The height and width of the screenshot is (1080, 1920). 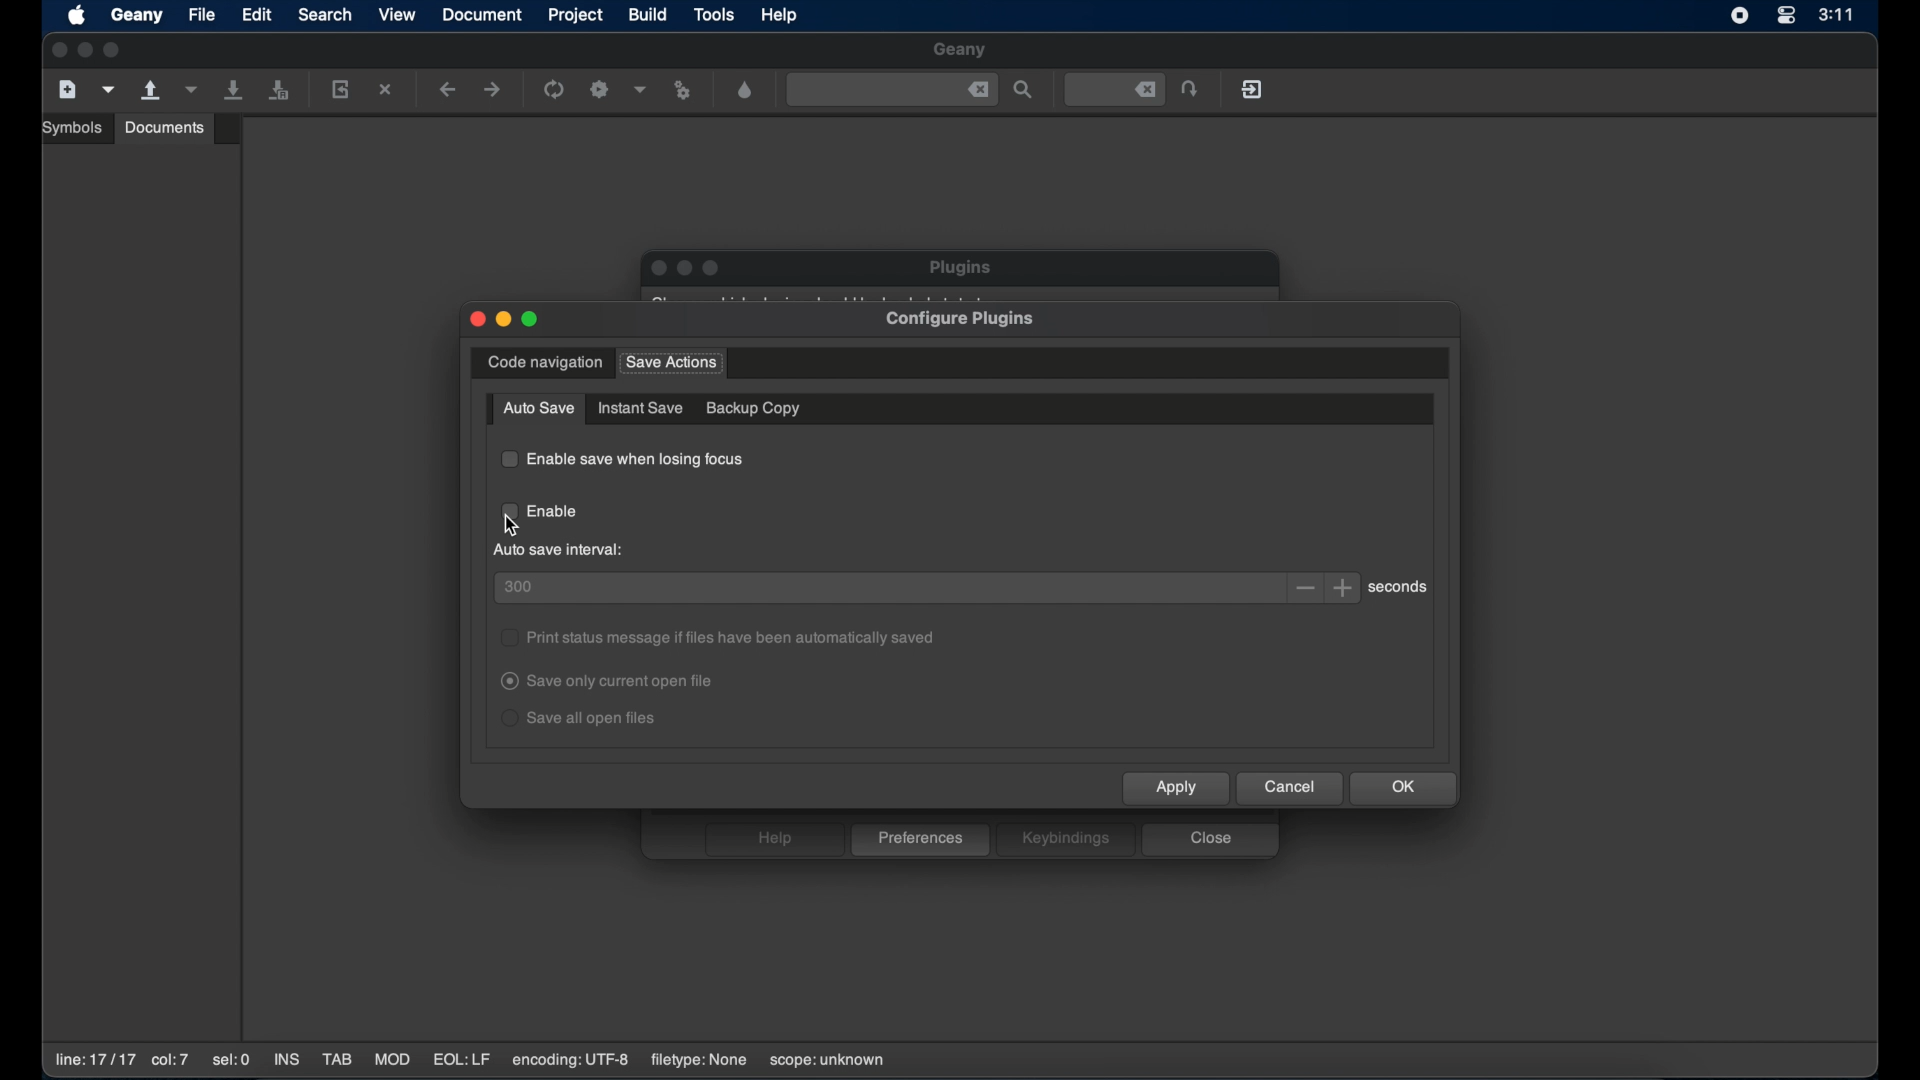 I want to click on scope:, so click(x=827, y=1061).